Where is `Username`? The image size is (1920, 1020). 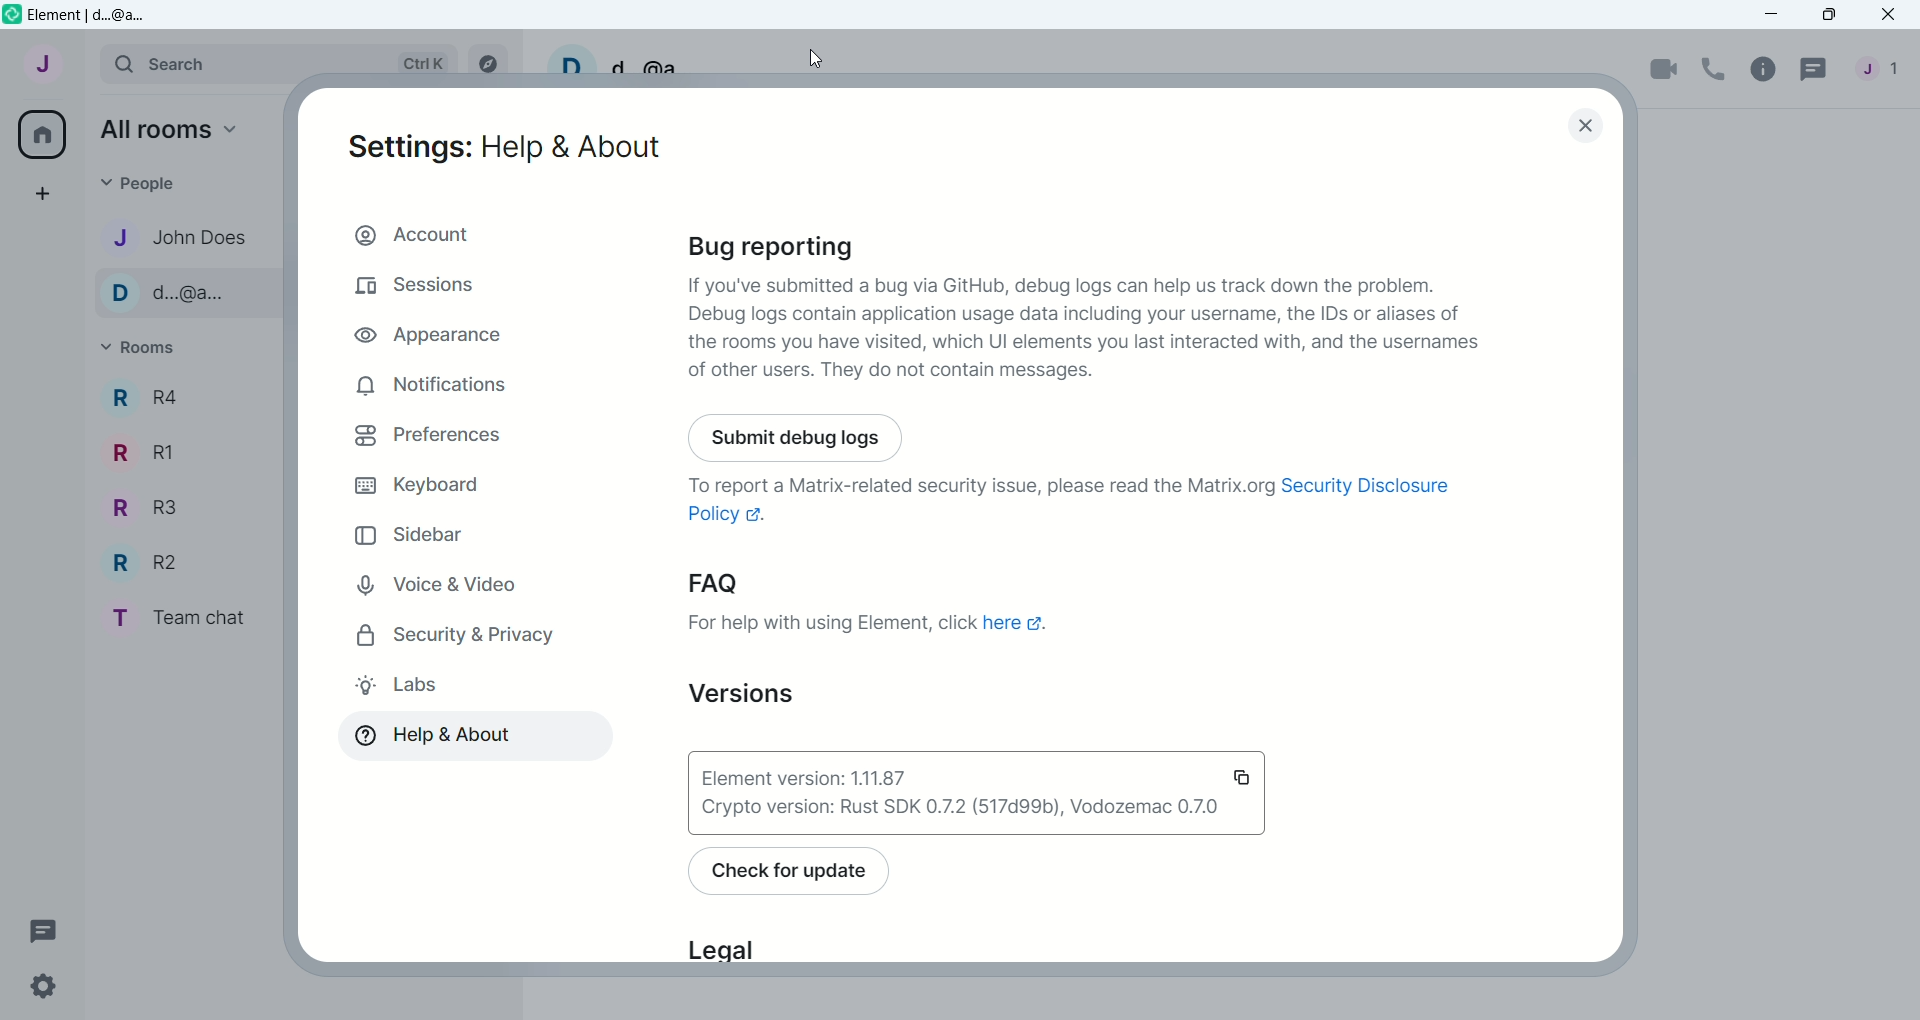
Username is located at coordinates (614, 60).